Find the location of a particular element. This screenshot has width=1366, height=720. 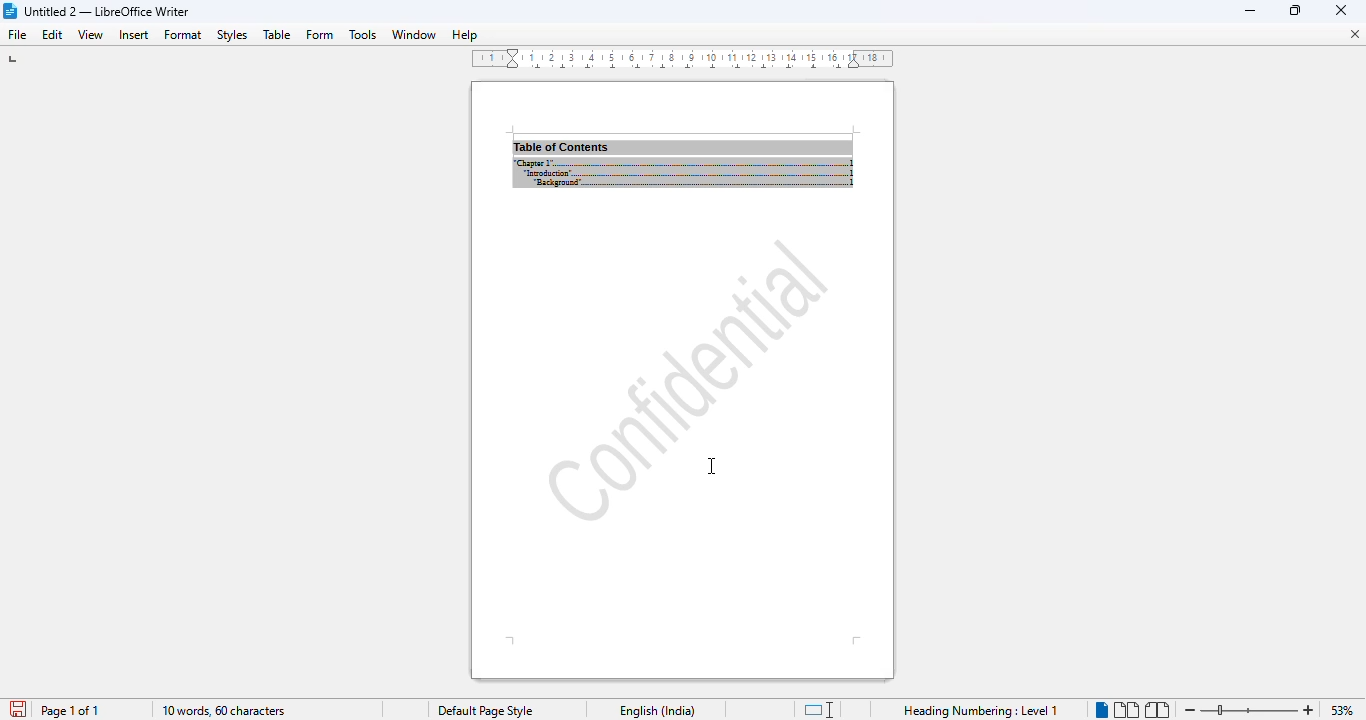

document is located at coordinates (683, 146).